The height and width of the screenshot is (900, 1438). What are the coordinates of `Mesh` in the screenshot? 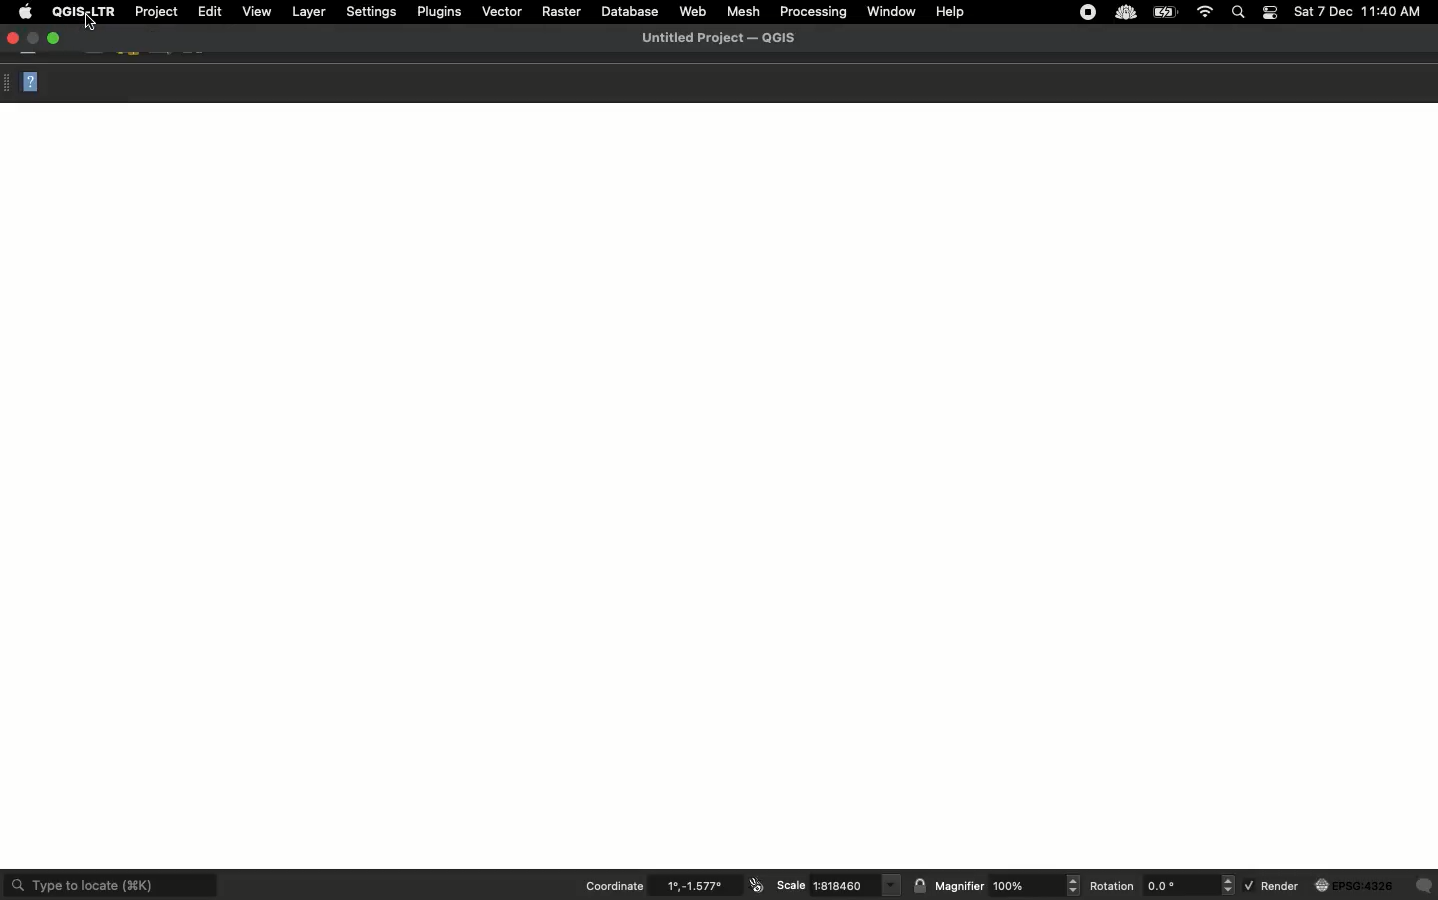 It's located at (742, 10).